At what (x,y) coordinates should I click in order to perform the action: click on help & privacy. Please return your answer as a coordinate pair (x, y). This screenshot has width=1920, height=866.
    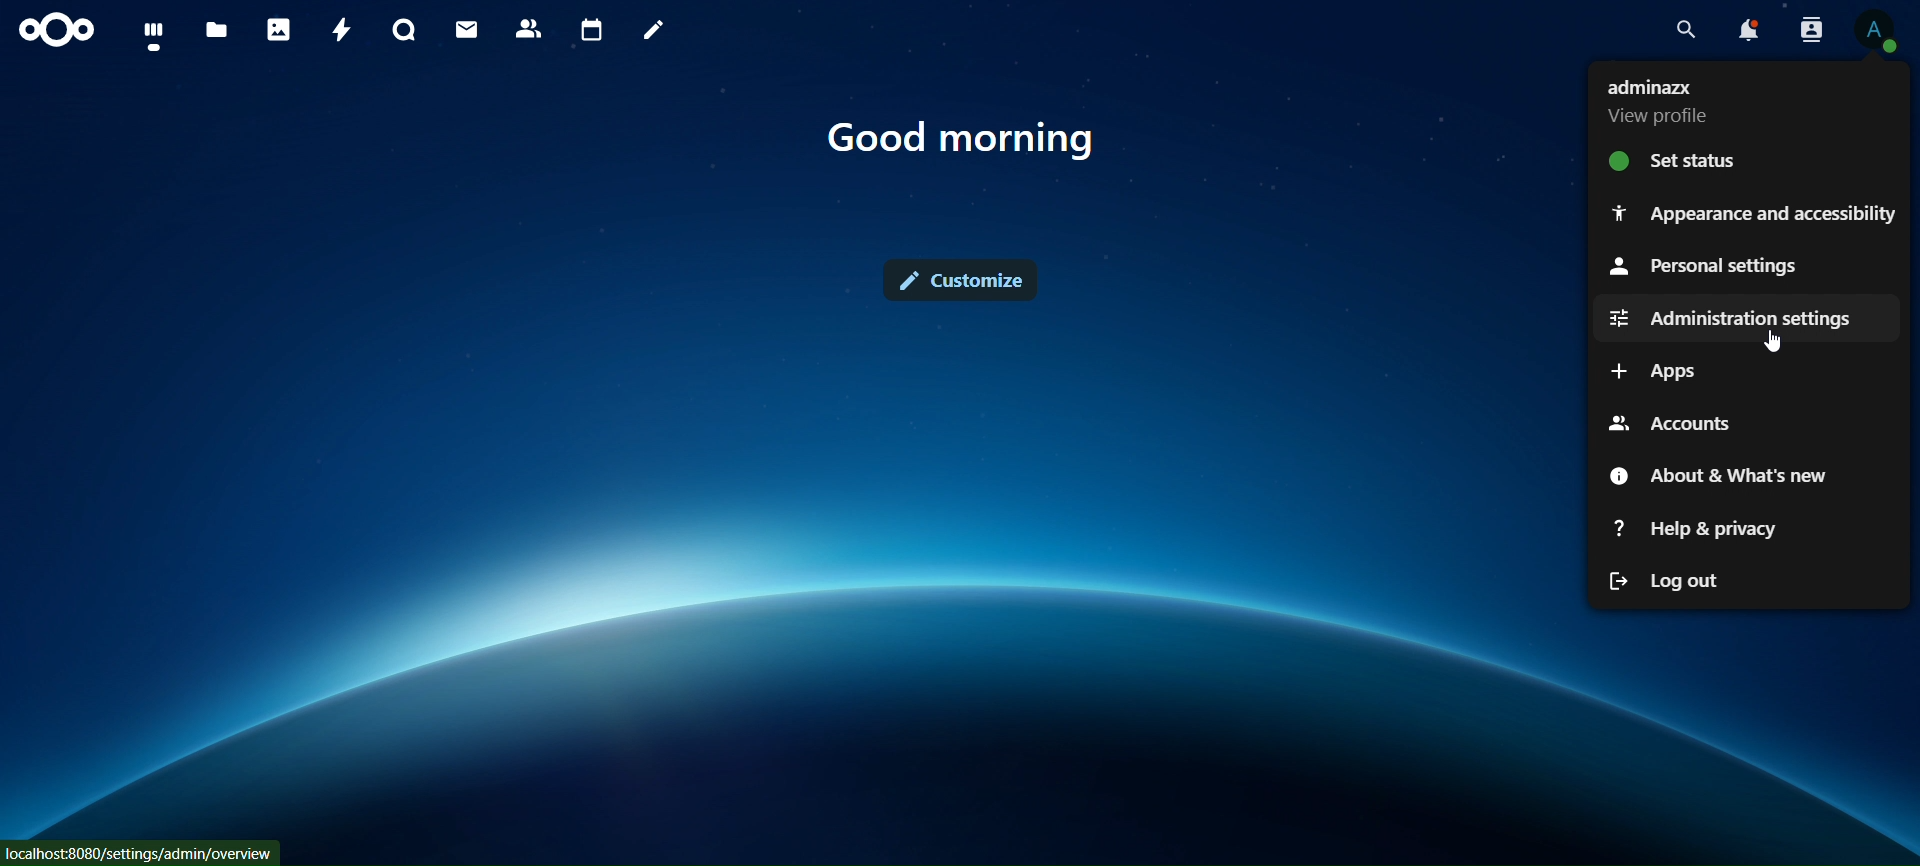
    Looking at the image, I should click on (1702, 530).